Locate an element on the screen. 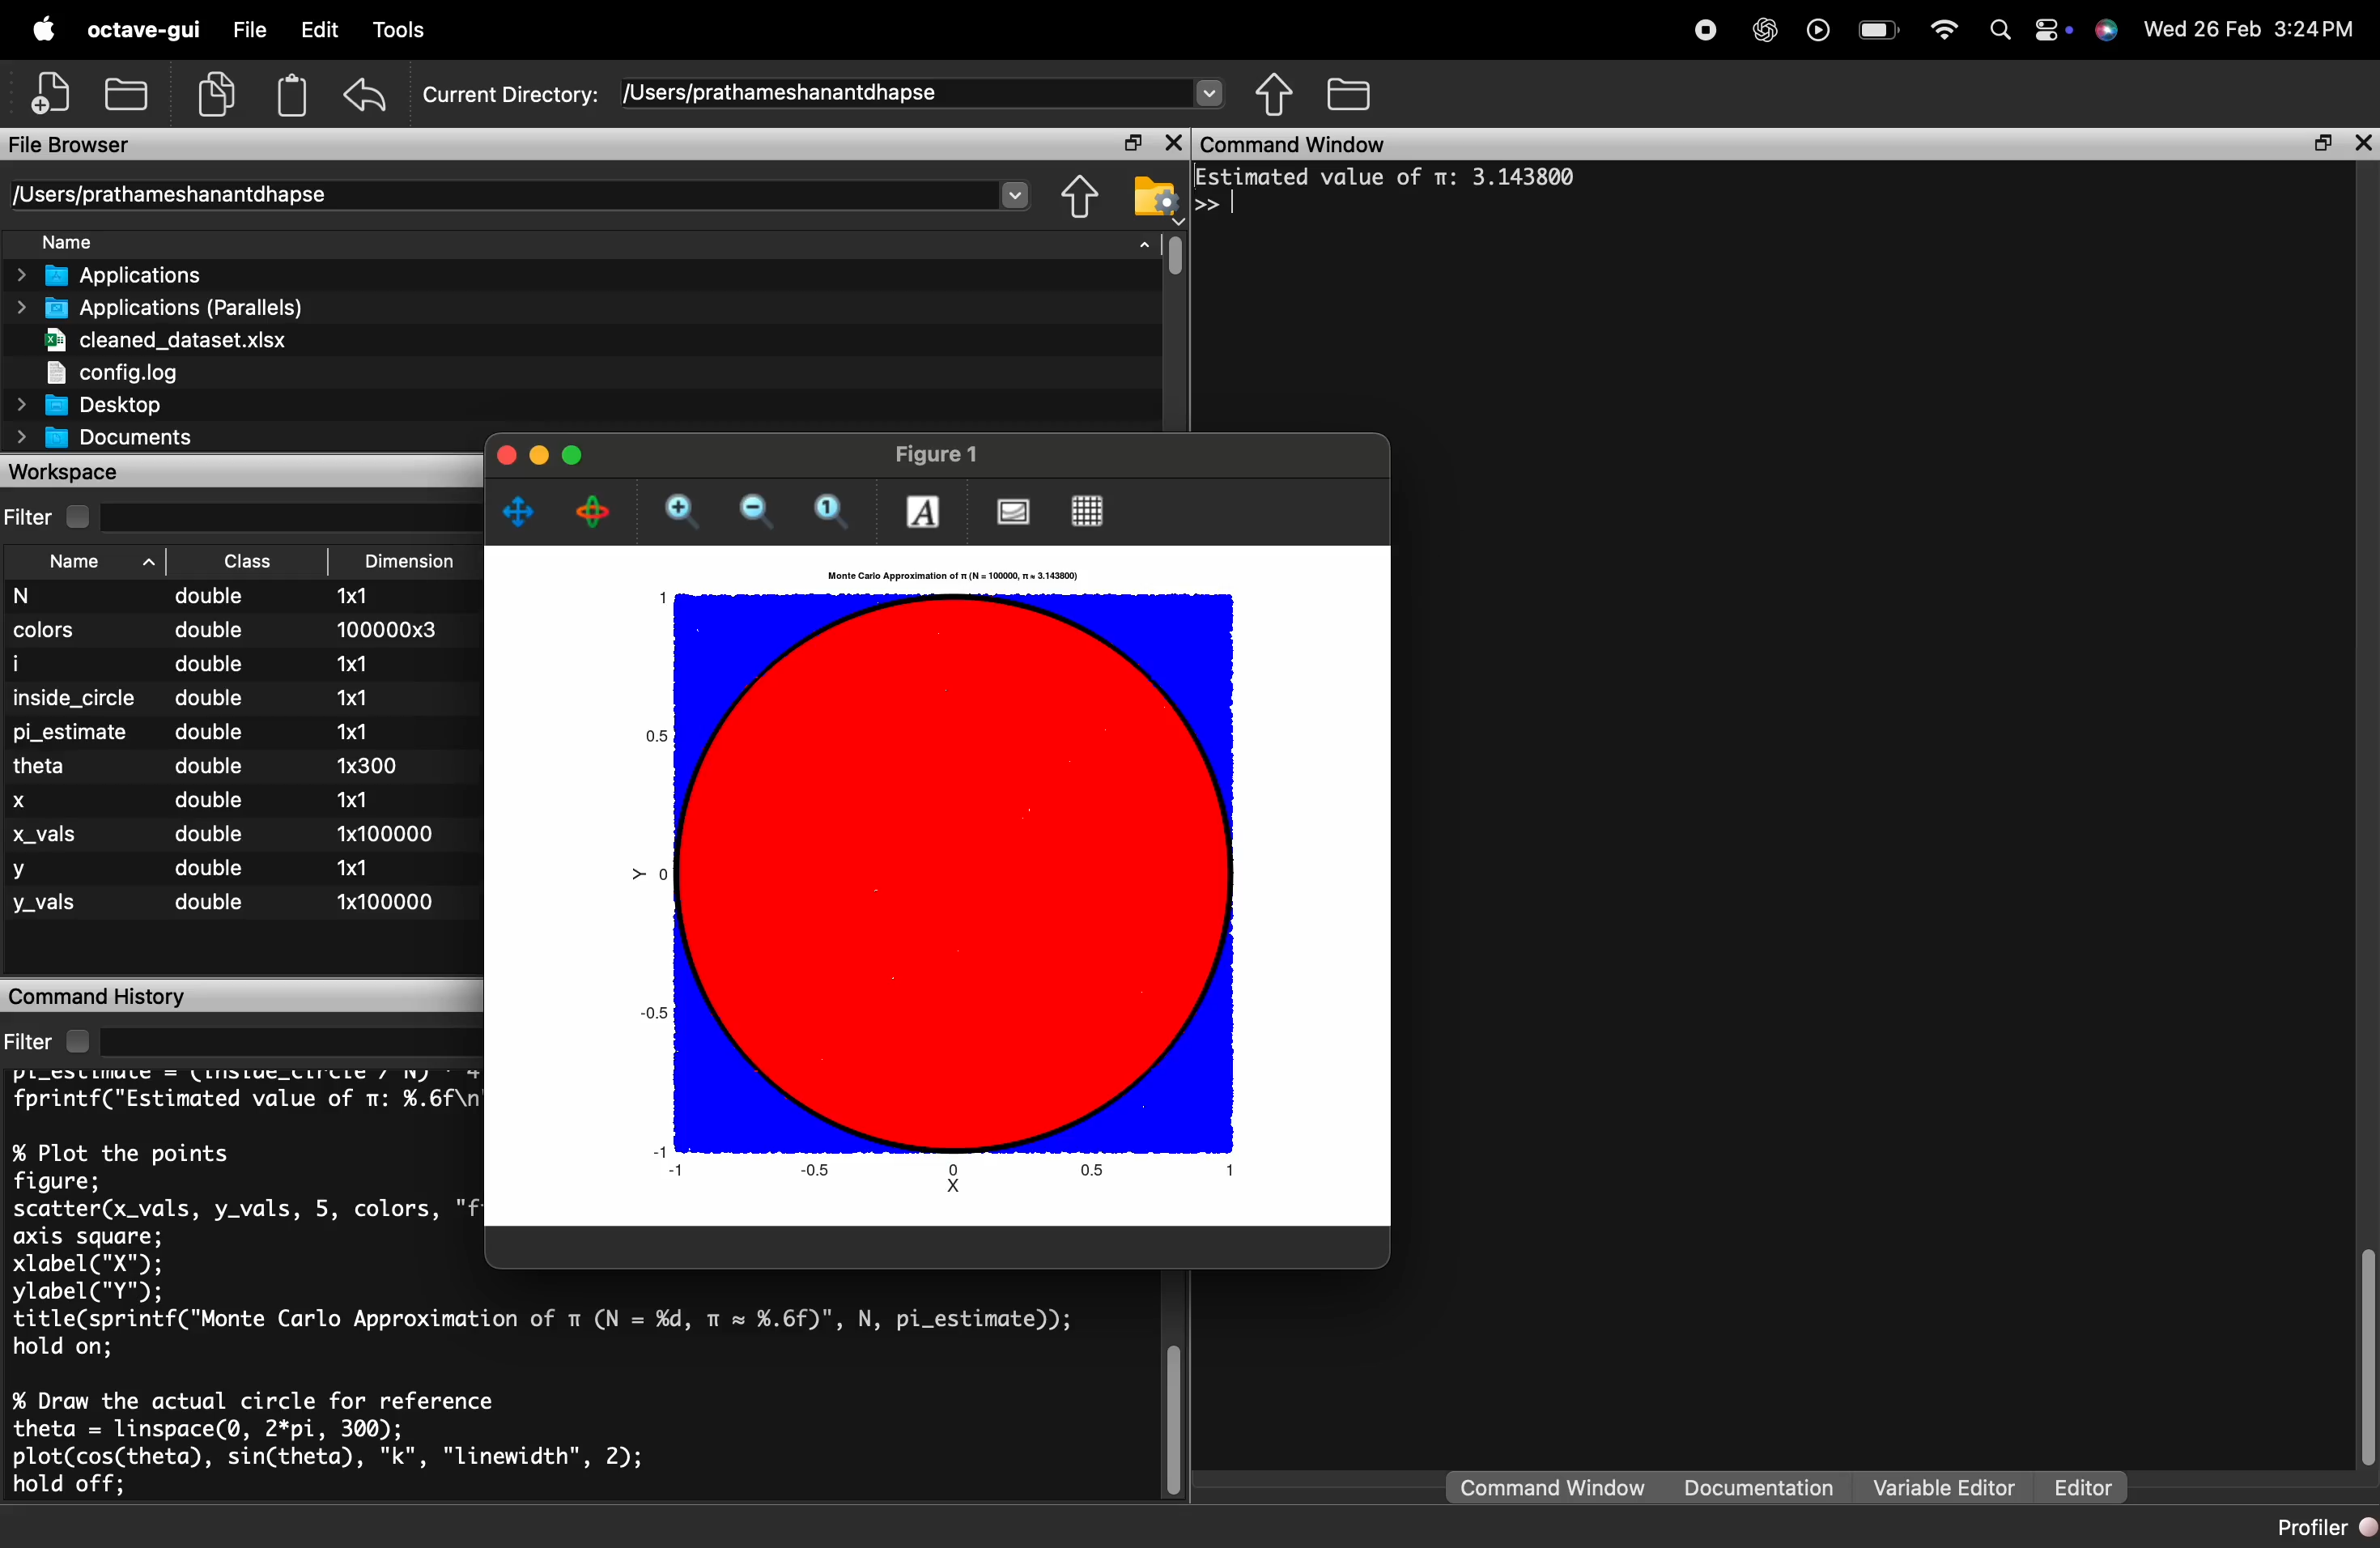 This screenshot has height=1548, width=2380. Command Window is located at coordinates (1299, 144).